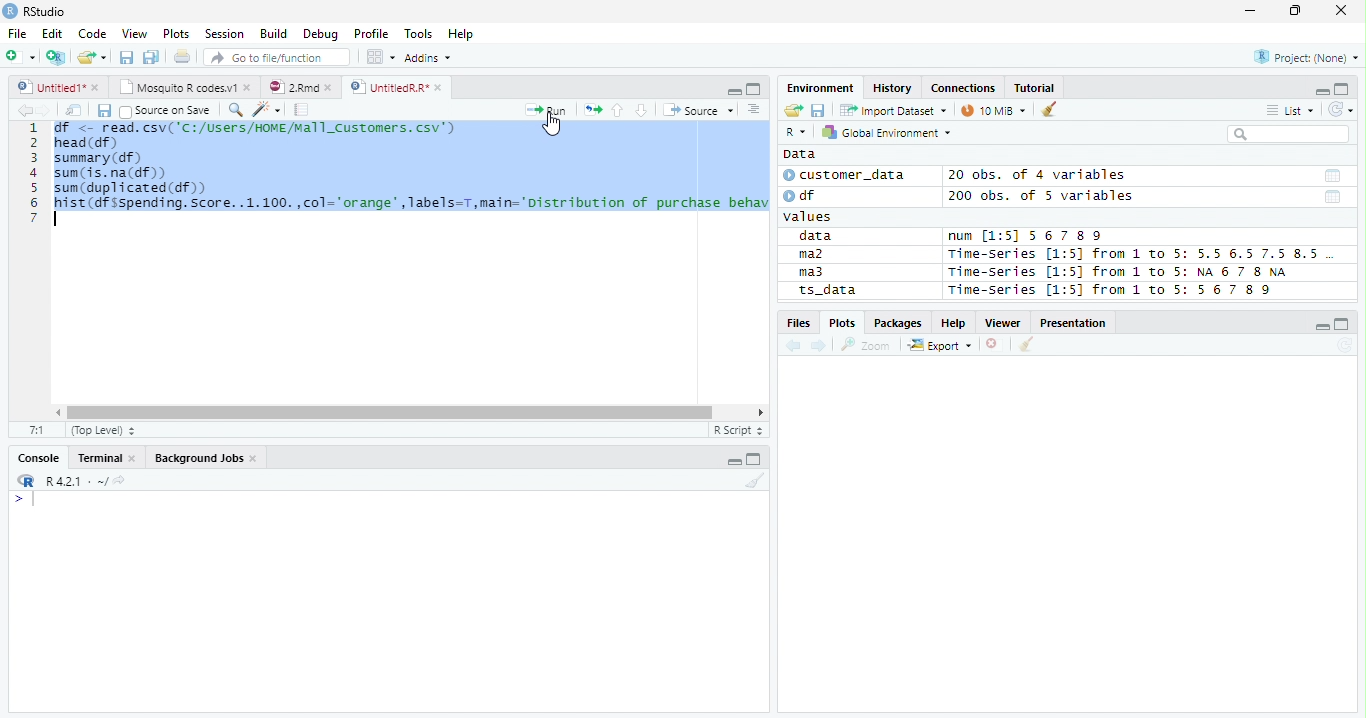  Describe the element at coordinates (206, 460) in the screenshot. I see `Background jobs` at that location.